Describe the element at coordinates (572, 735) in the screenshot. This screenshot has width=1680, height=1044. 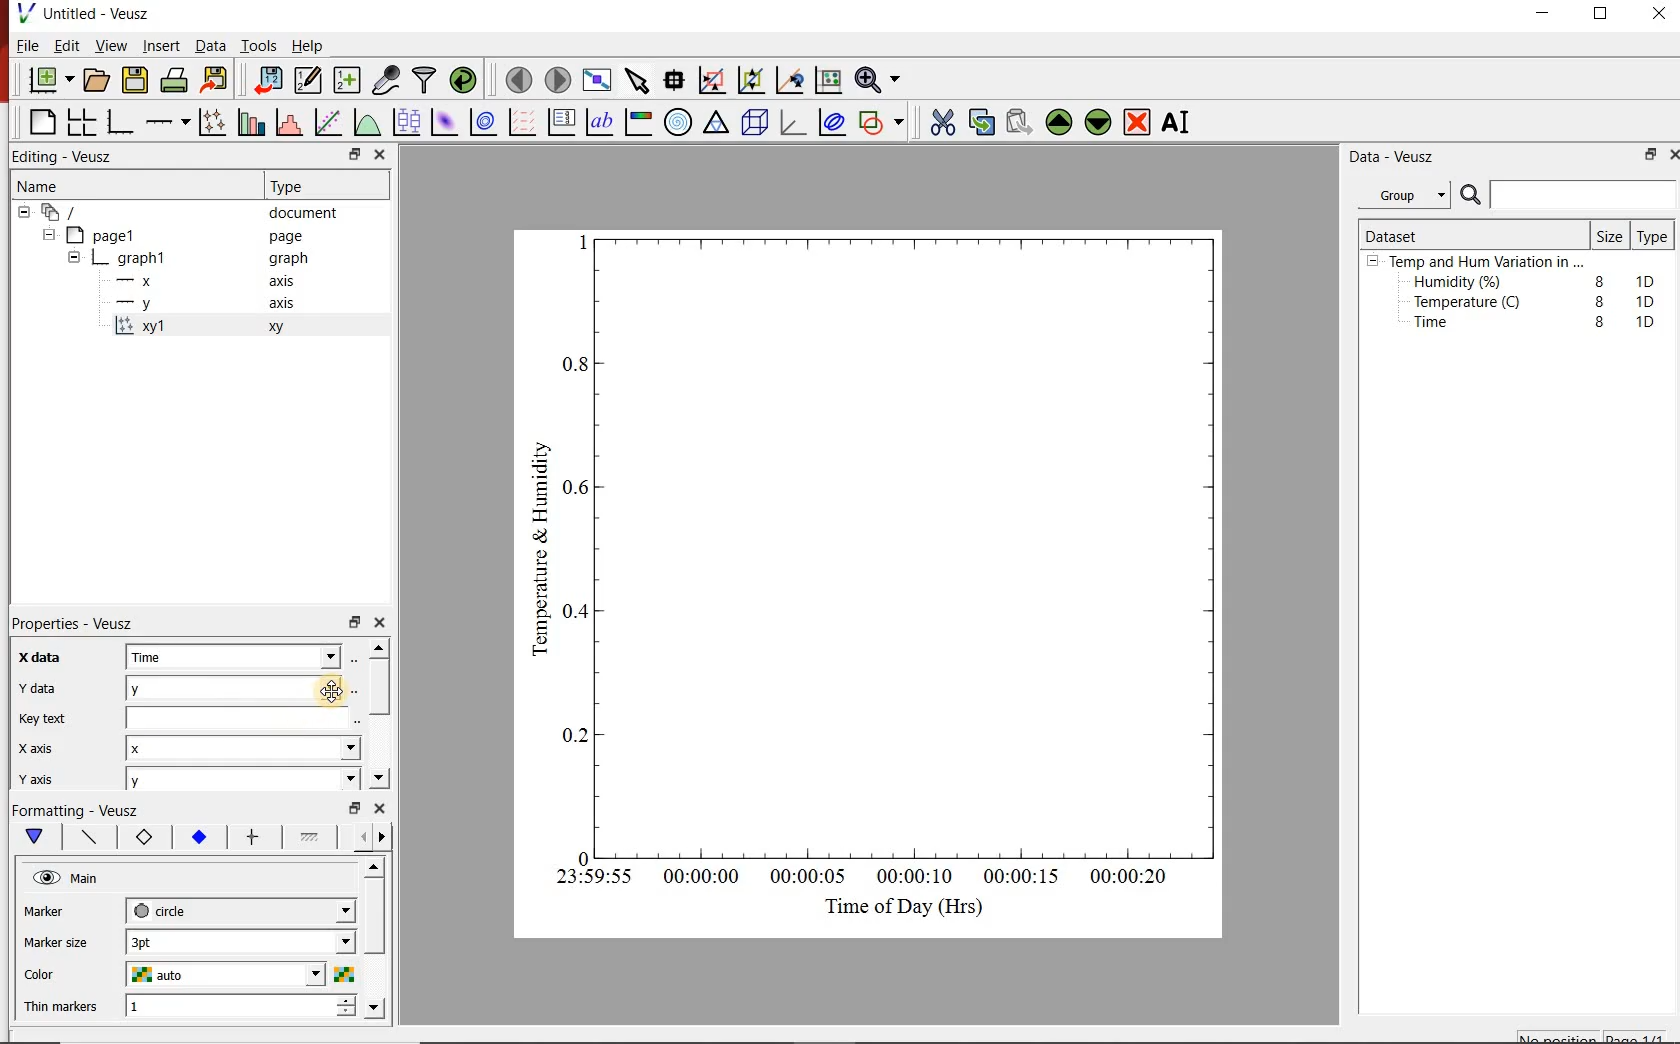
I see `0.2` at that location.